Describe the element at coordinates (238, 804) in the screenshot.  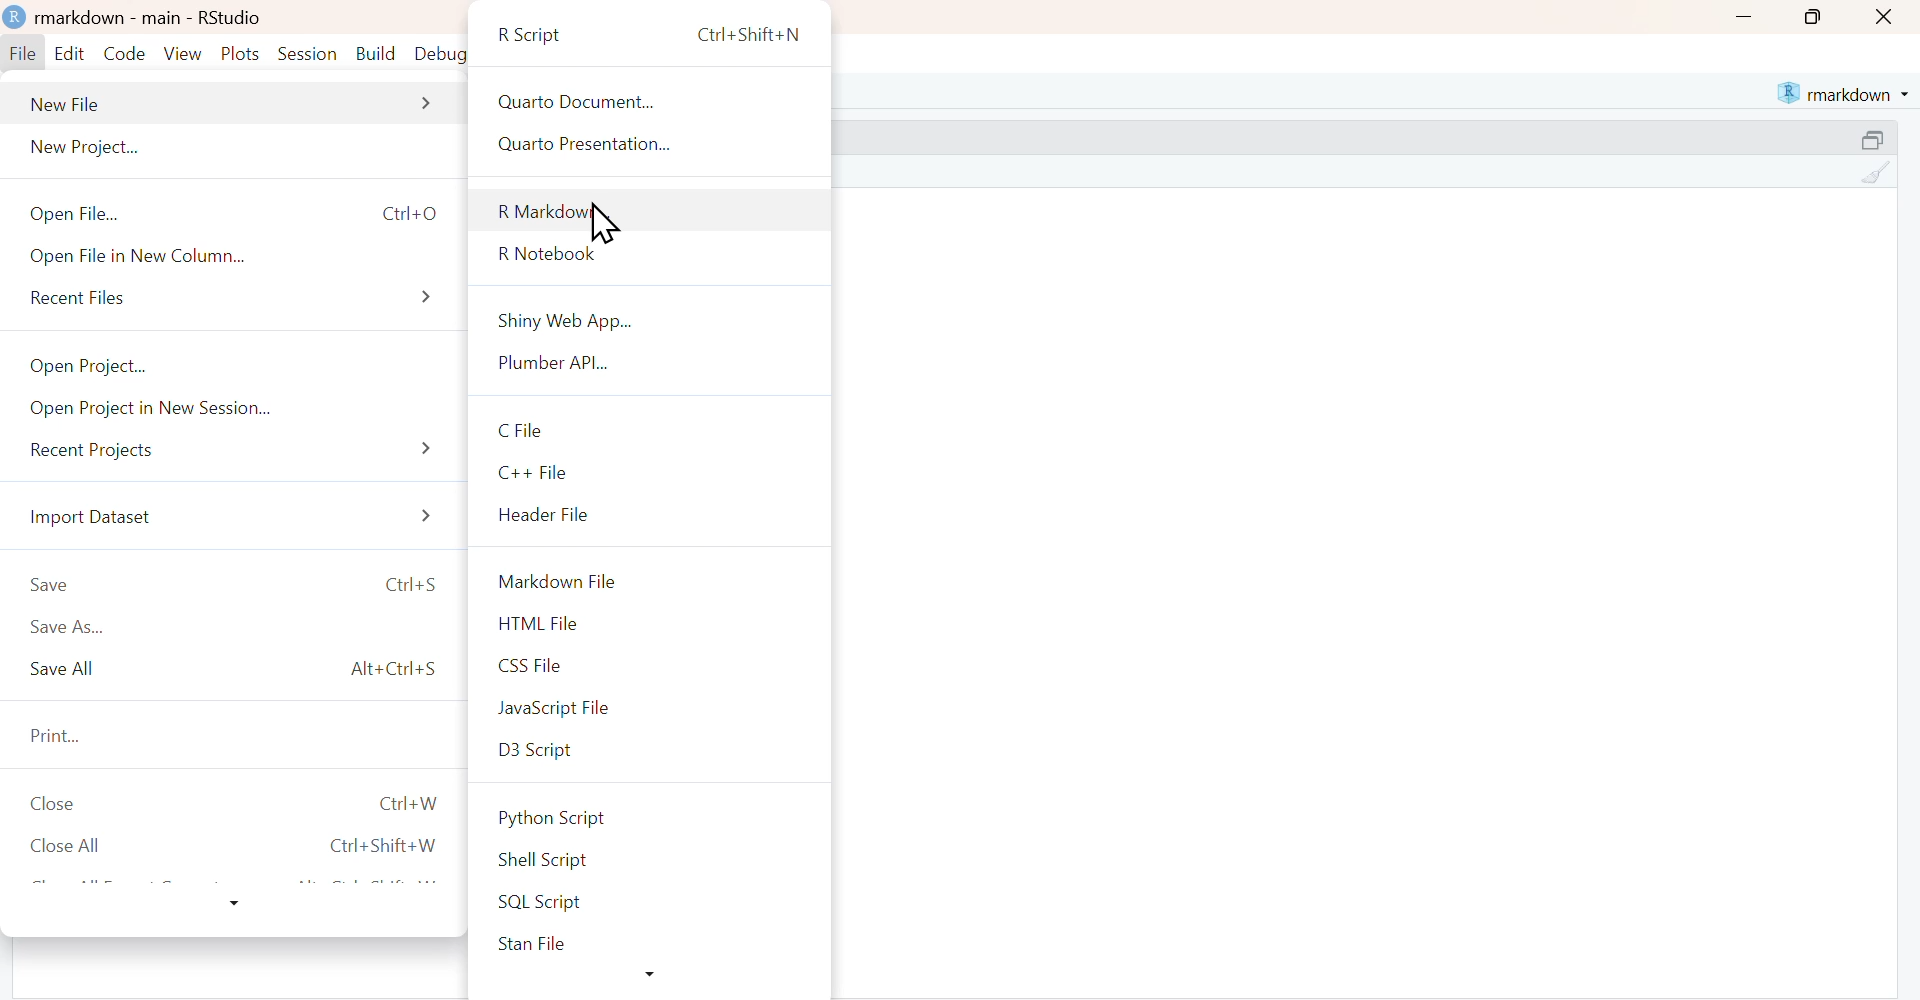
I see `close` at that location.